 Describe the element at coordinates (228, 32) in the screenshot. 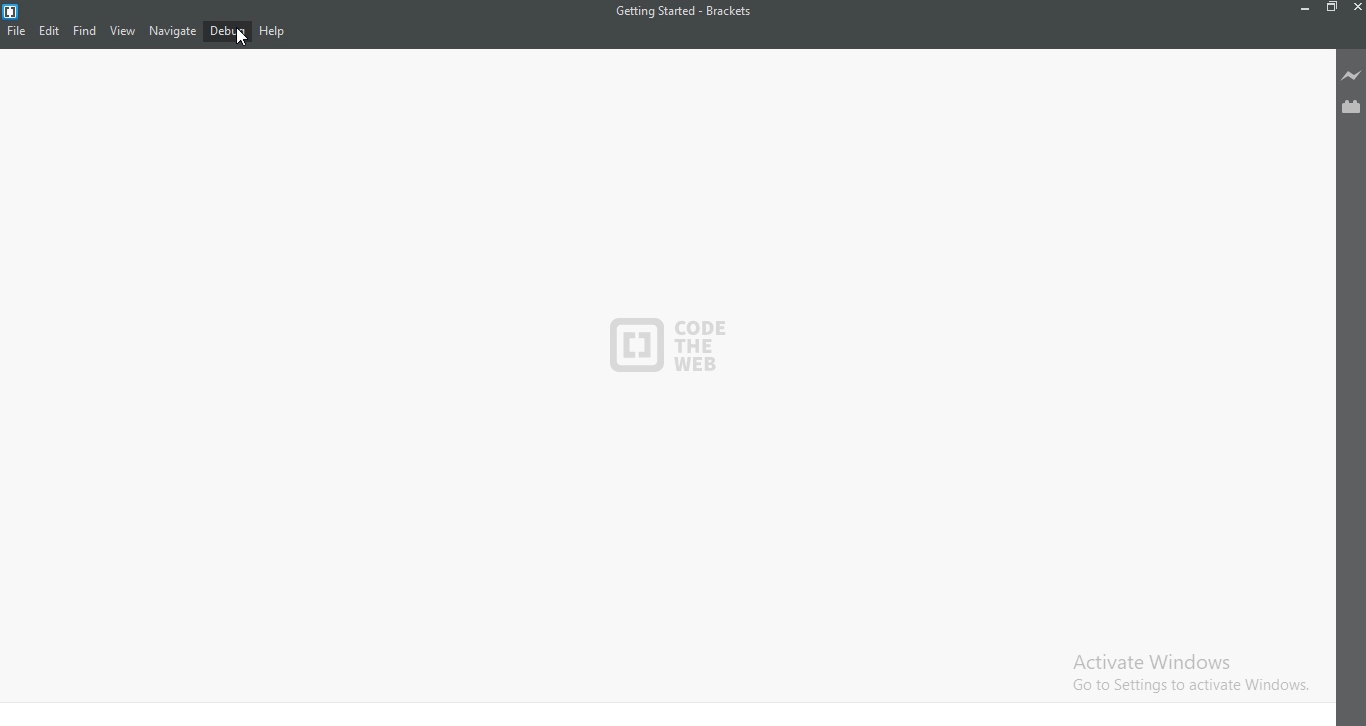

I see `Debug` at that location.